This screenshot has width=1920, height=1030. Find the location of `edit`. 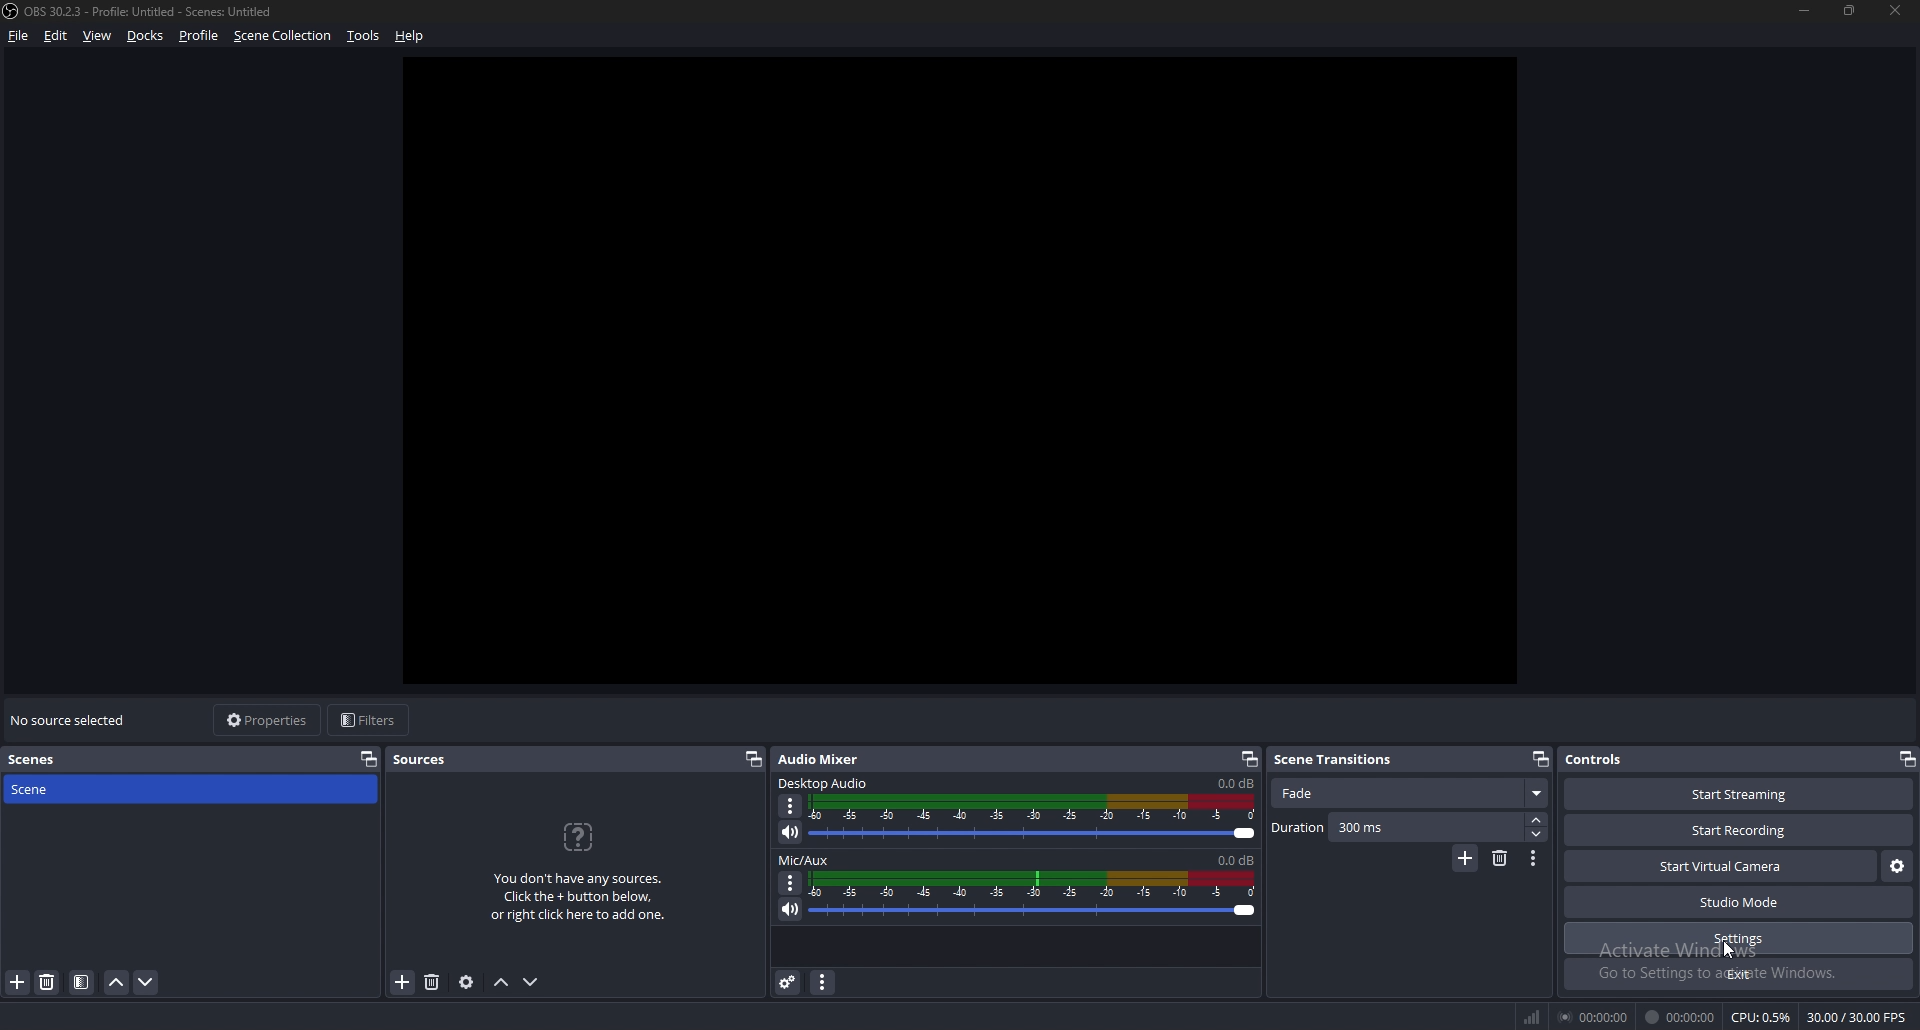

edit is located at coordinates (55, 35).